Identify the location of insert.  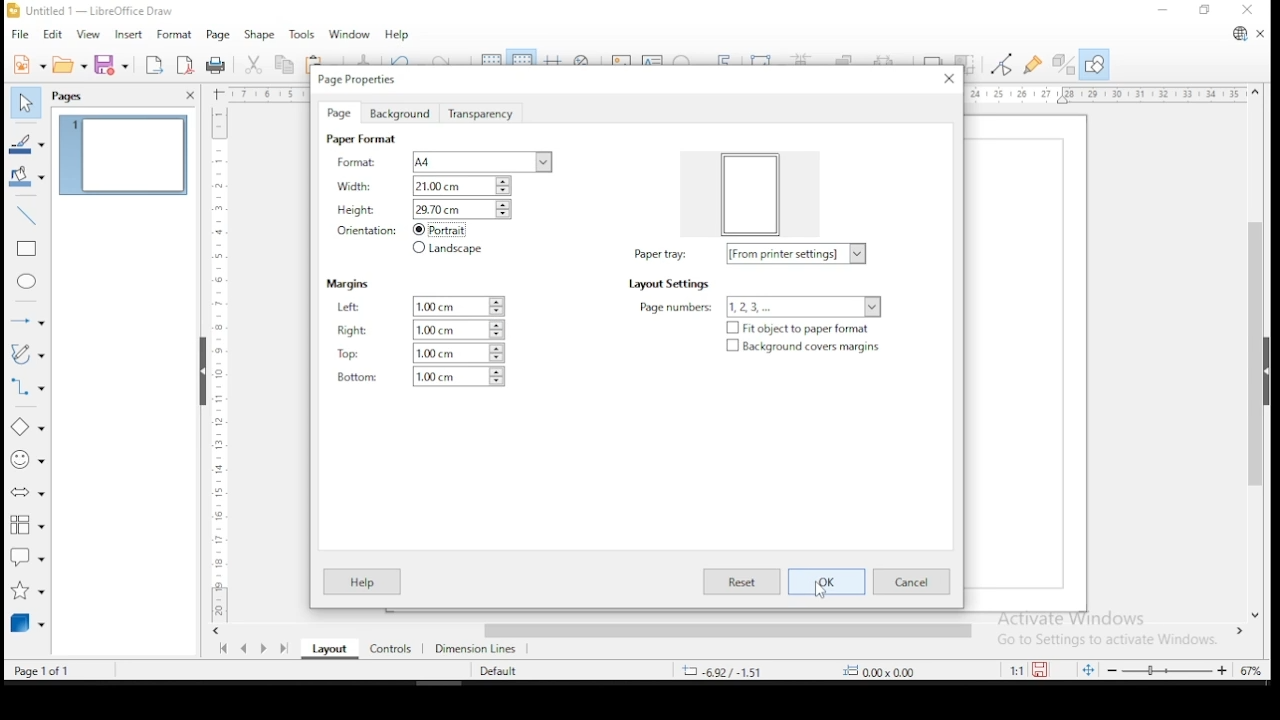
(130, 36).